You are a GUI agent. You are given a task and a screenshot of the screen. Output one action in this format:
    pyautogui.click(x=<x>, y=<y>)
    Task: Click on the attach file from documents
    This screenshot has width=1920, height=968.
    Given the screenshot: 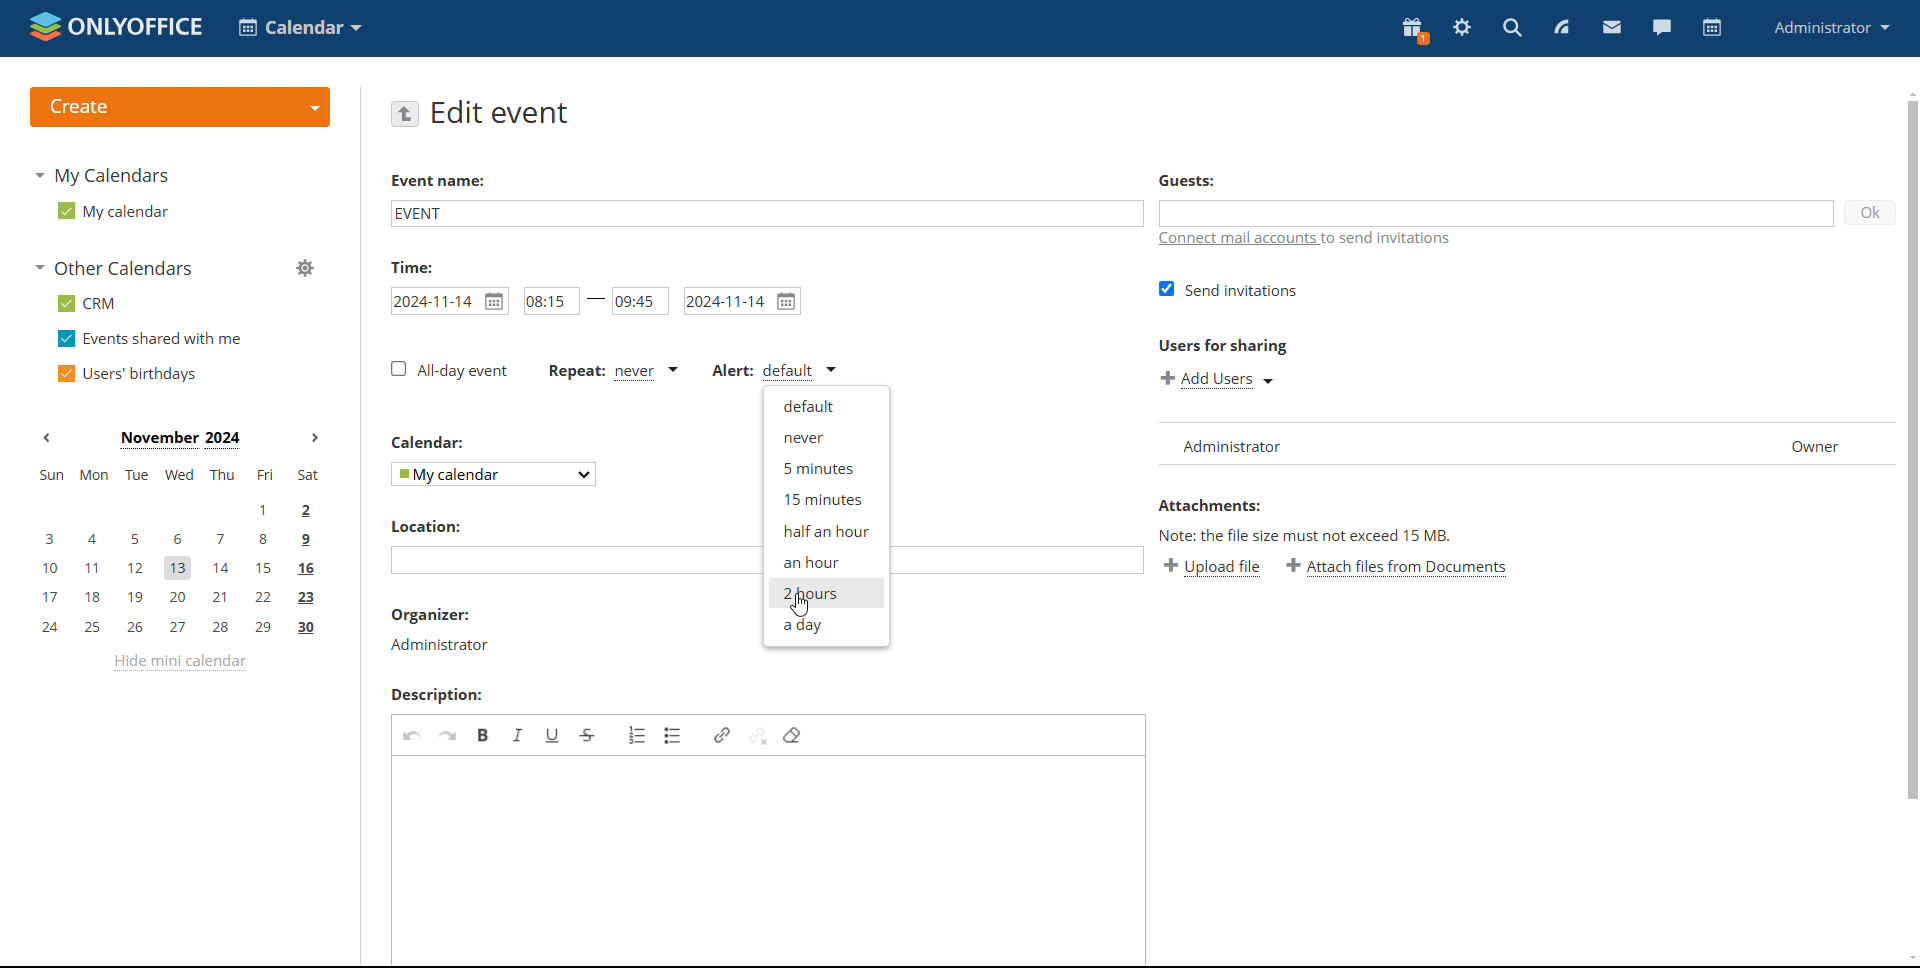 What is the action you would take?
    pyautogui.click(x=1396, y=568)
    